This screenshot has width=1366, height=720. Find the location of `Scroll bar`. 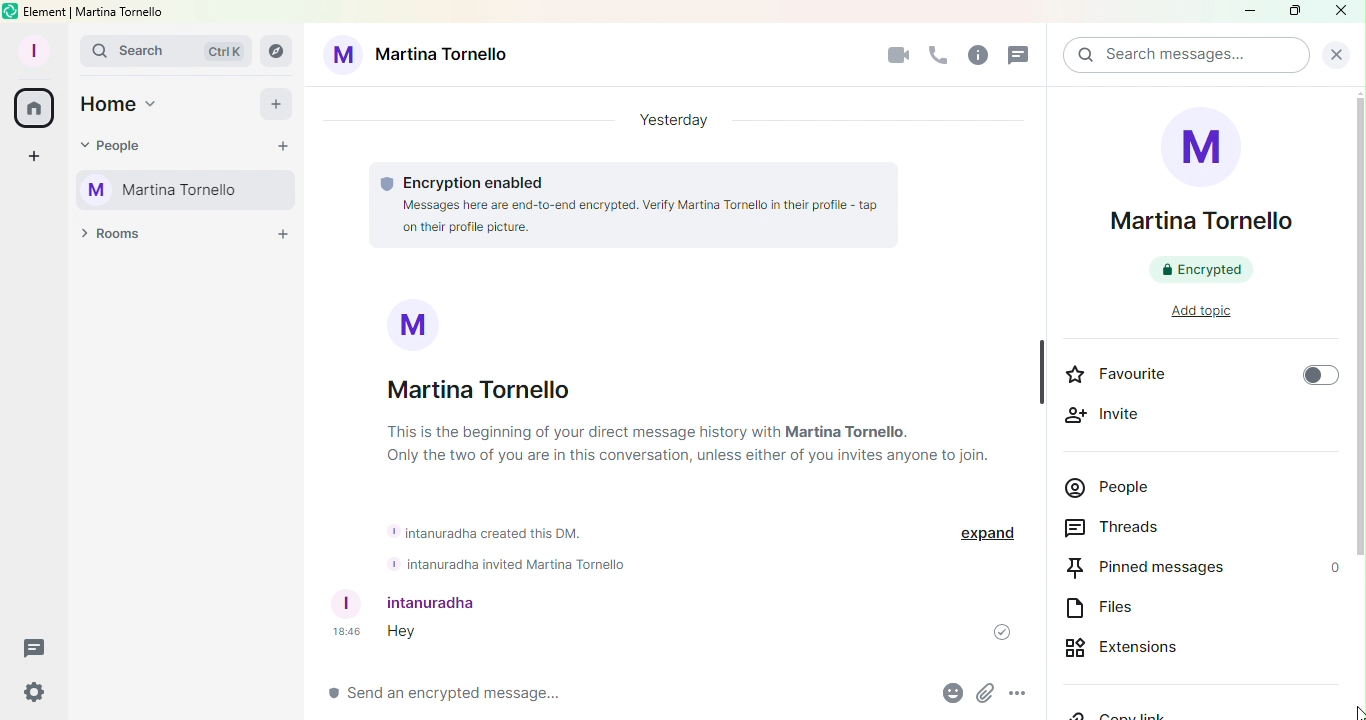

Scroll bar is located at coordinates (1358, 386).